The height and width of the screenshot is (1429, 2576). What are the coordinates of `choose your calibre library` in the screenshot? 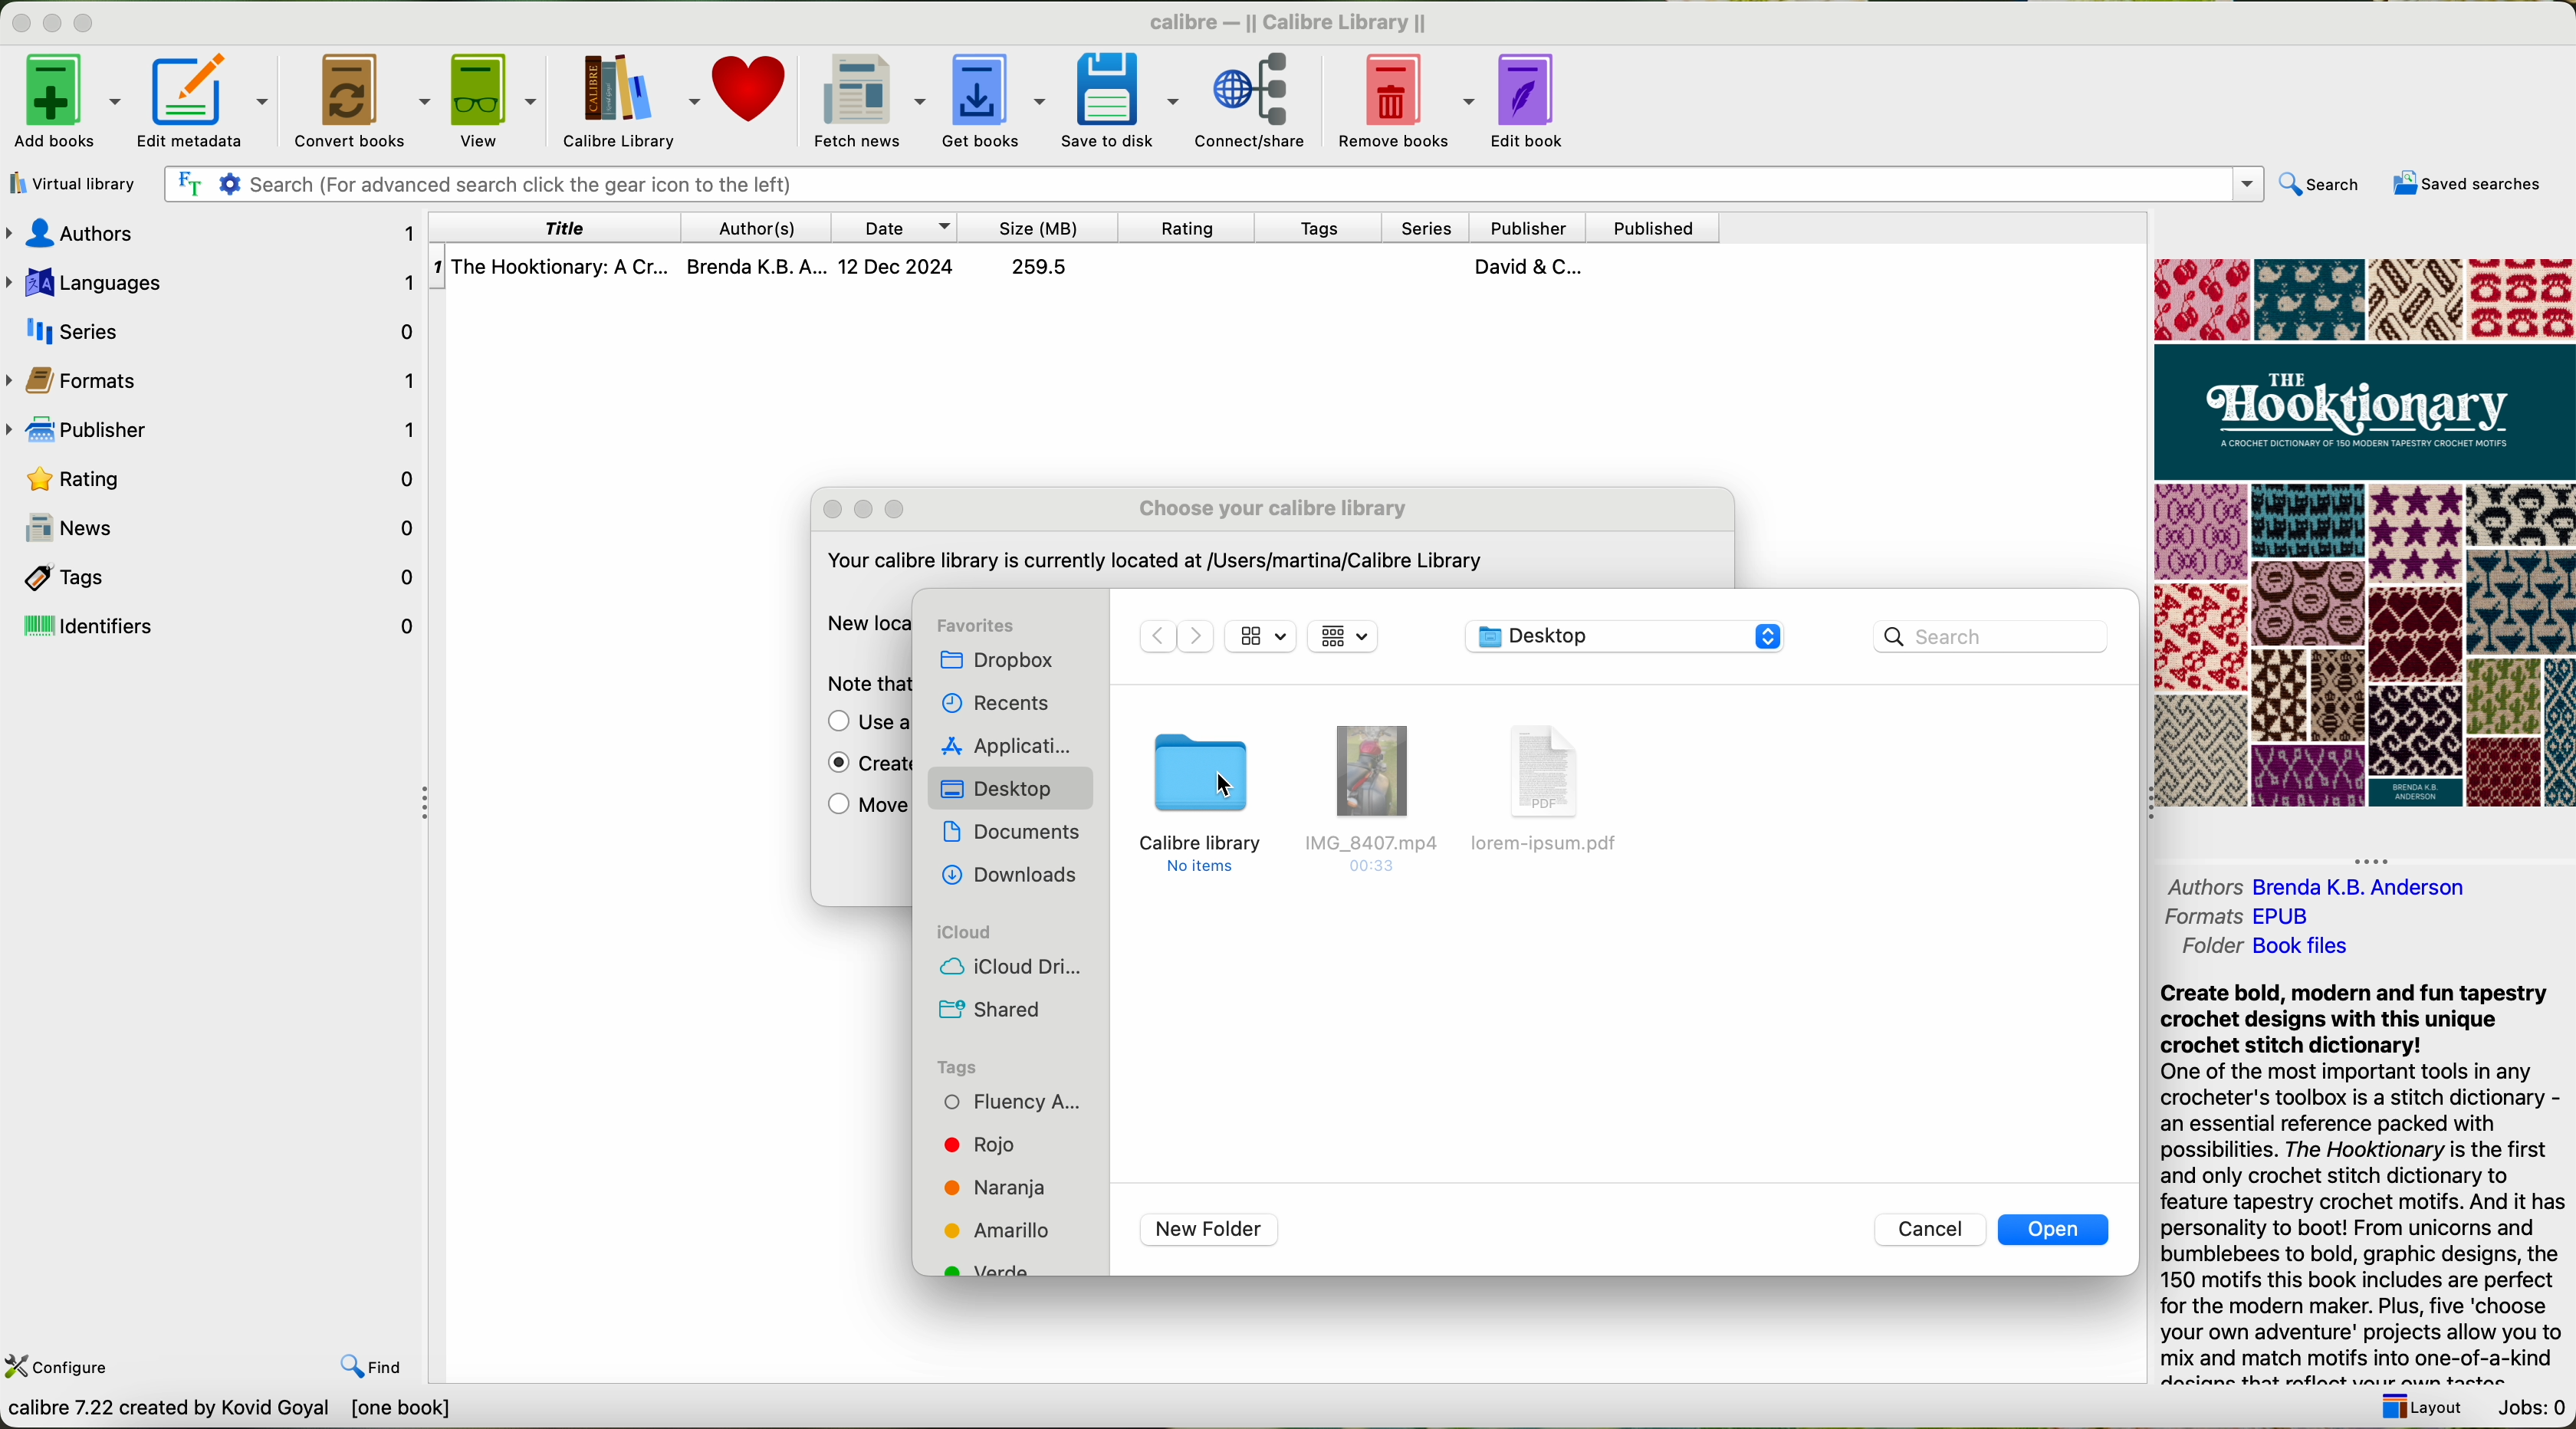 It's located at (1270, 511).